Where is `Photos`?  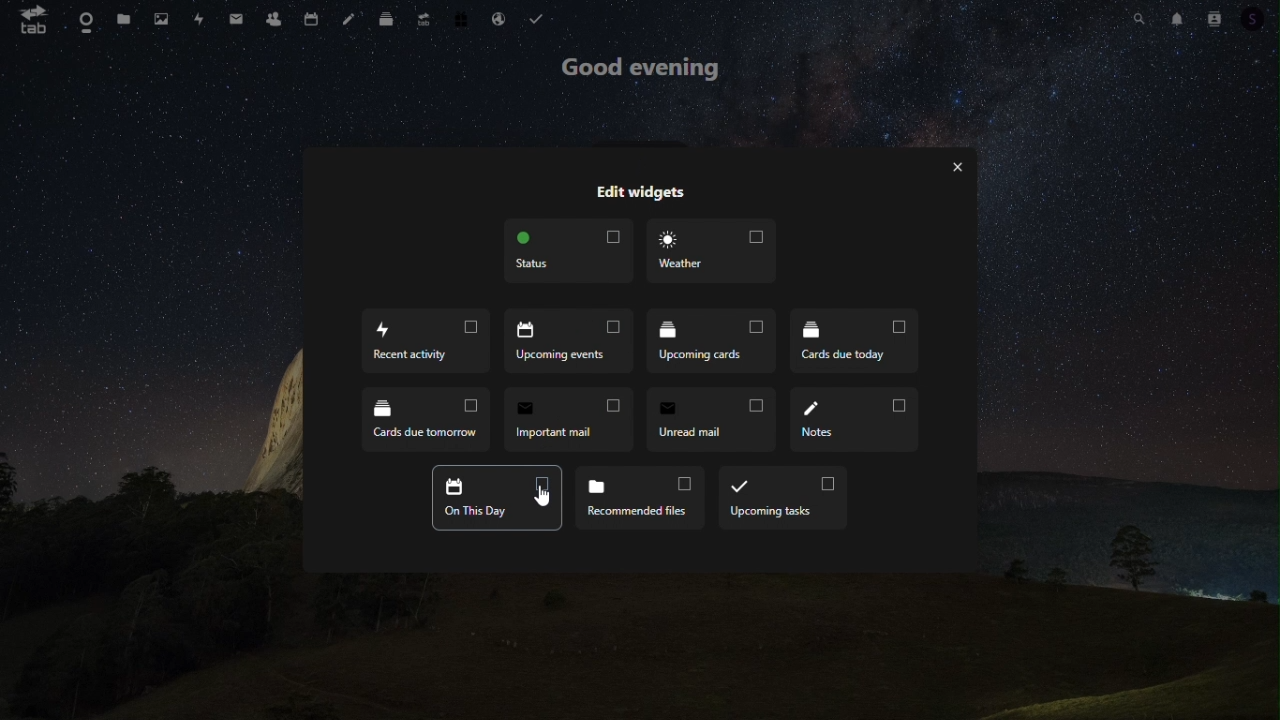
Photos is located at coordinates (164, 17).